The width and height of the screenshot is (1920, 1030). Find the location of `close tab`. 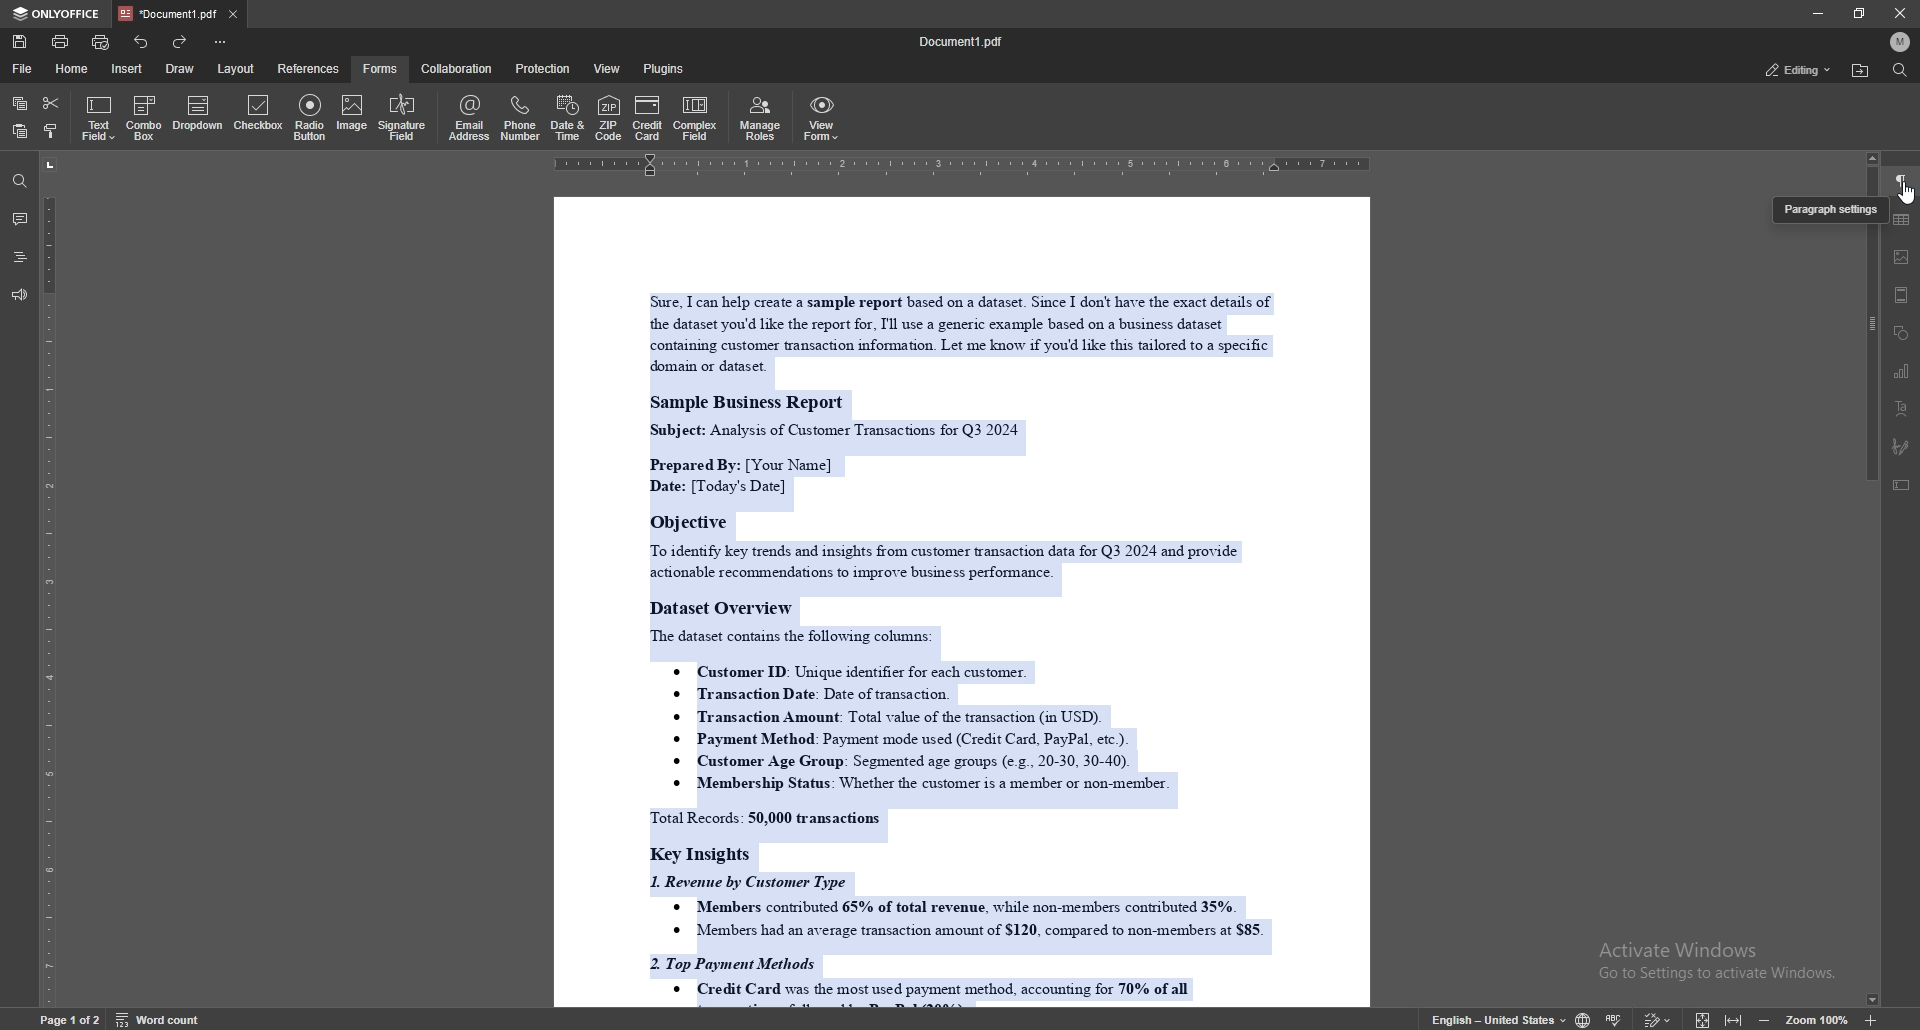

close tab is located at coordinates (233, 13).